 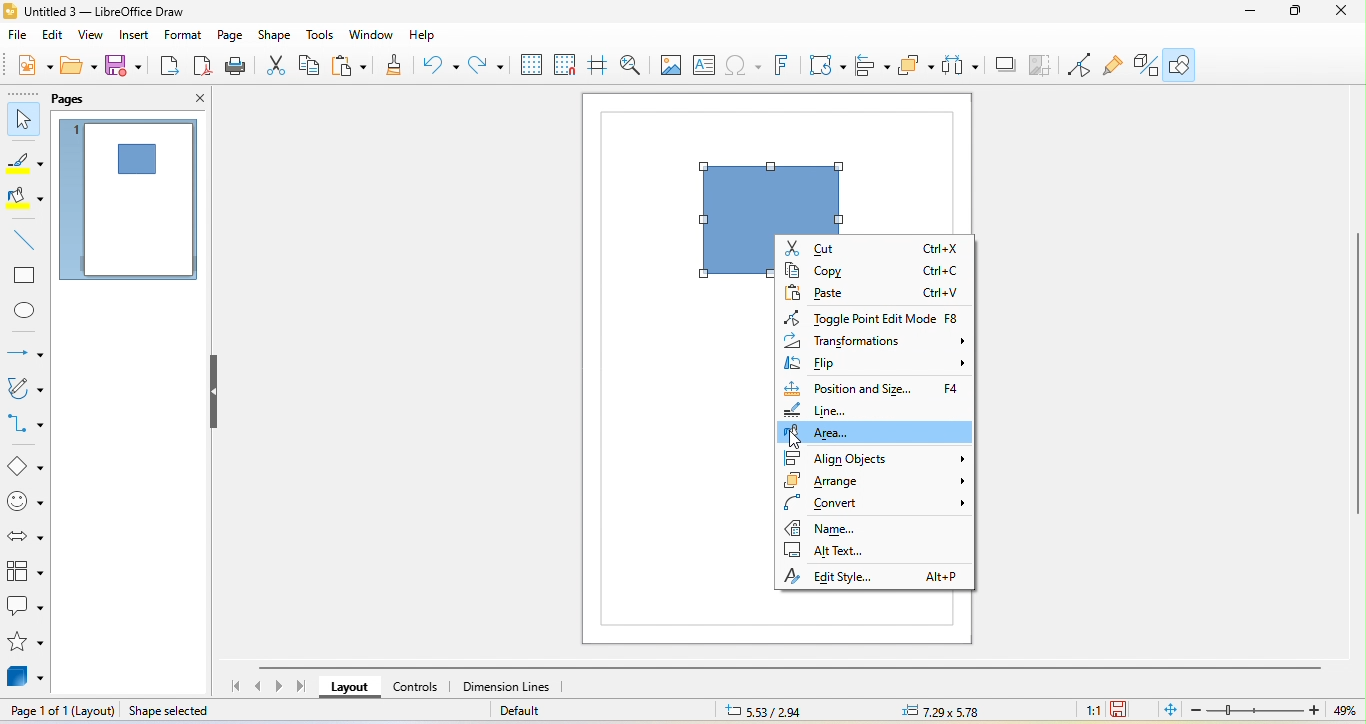 What do you see at coordinates (21, 241) in the screenshot?
I see `line` at bounding box center [21, 241].